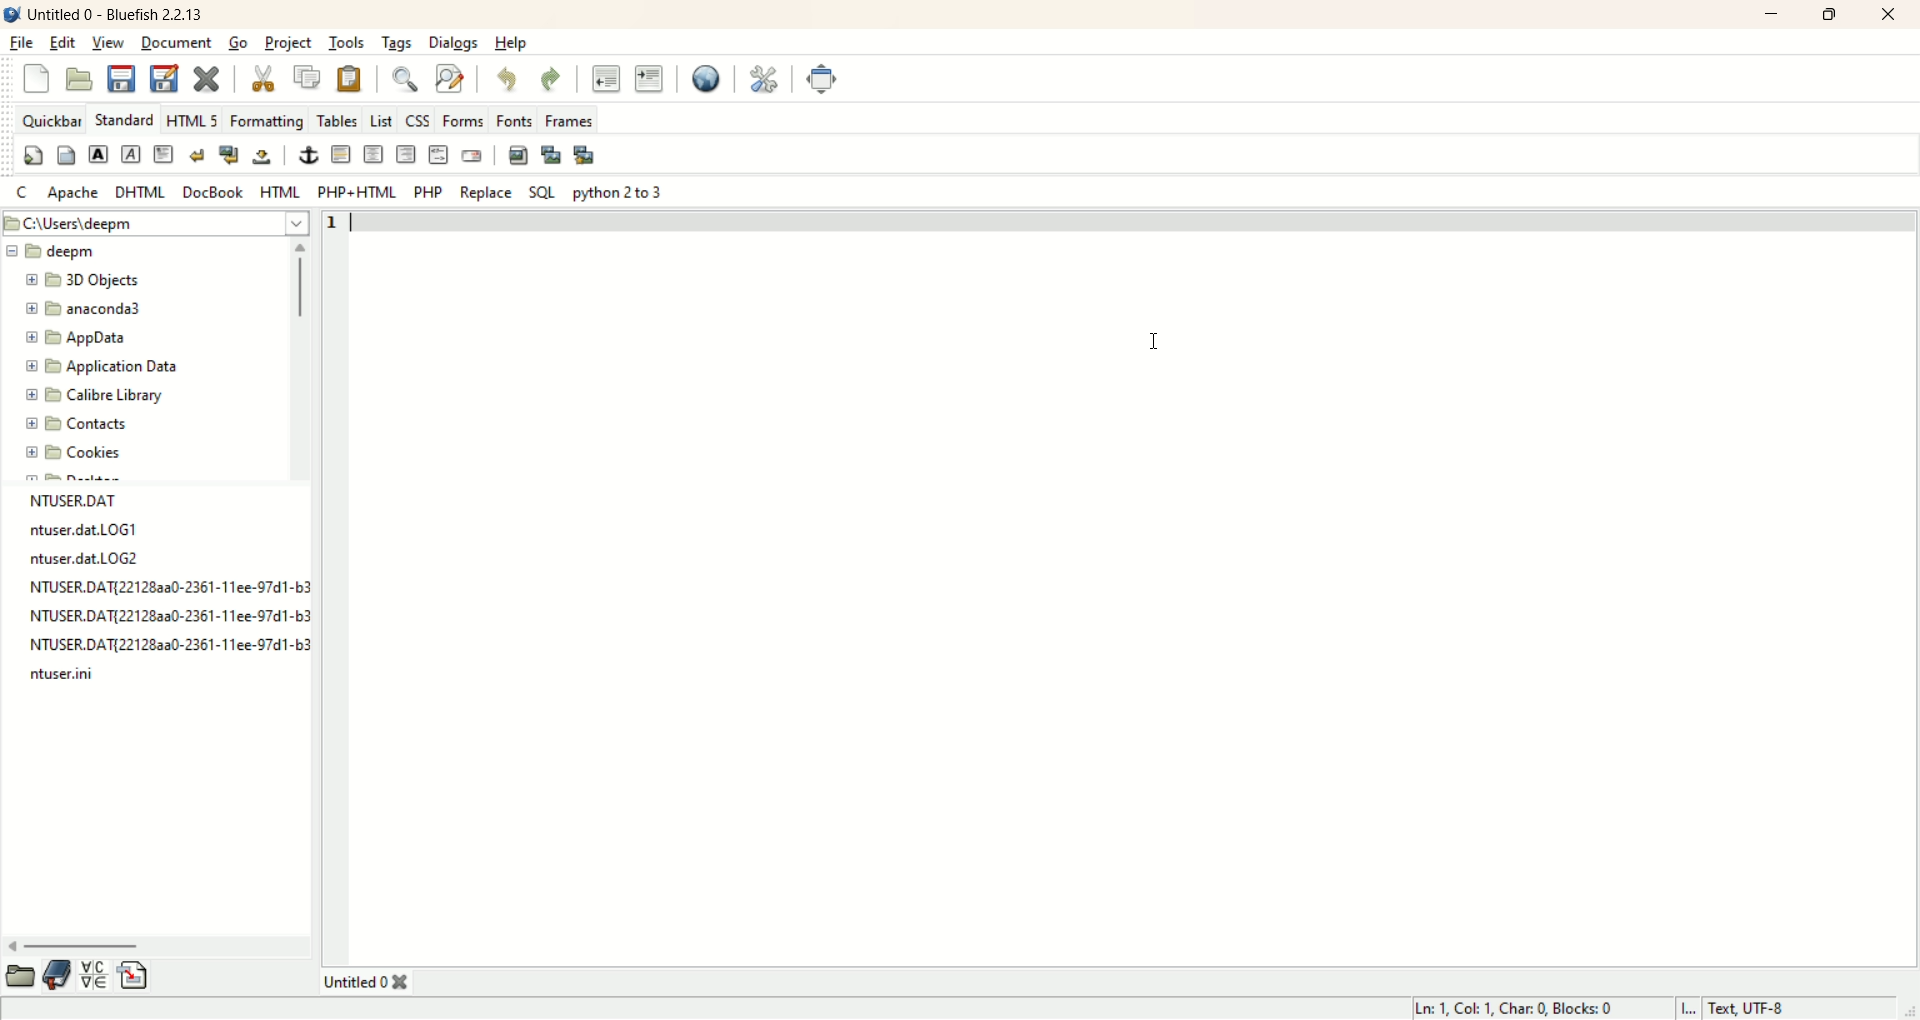  I want to click on file name, so click(166, 588).